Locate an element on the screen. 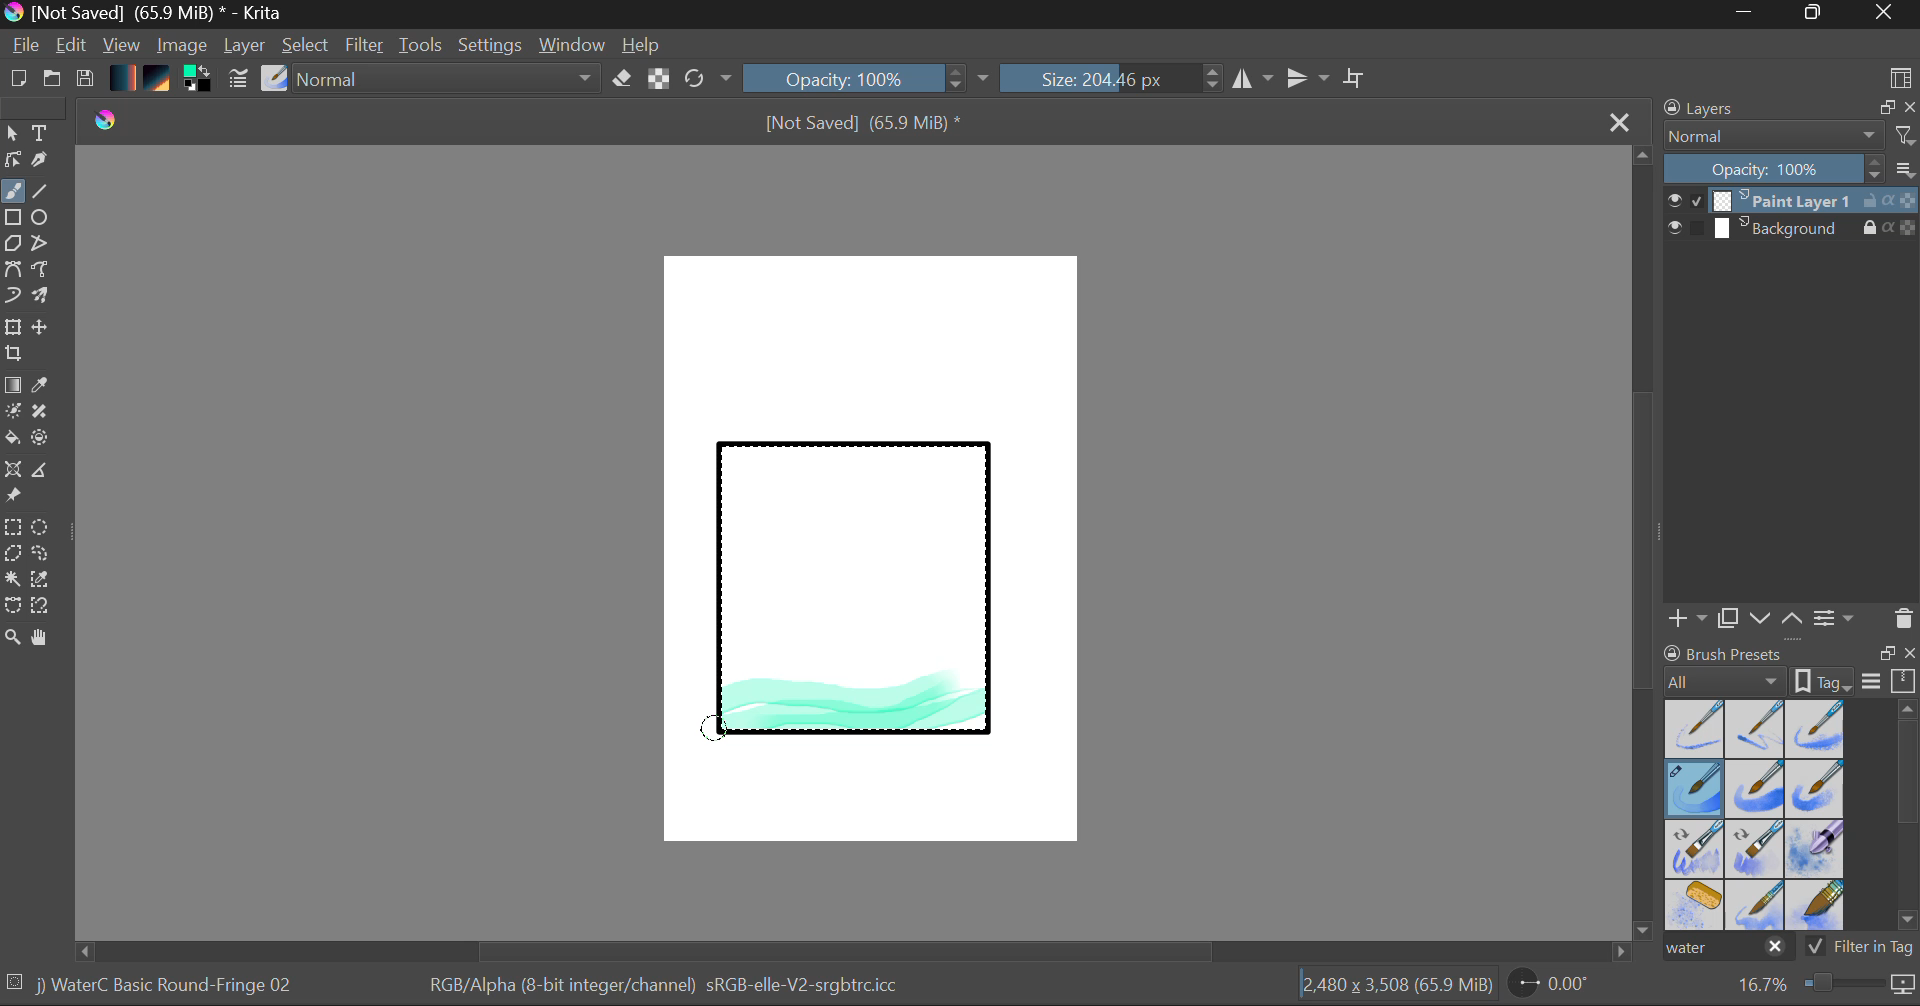  Choose Workspace is located at coordinates (1900, 76).